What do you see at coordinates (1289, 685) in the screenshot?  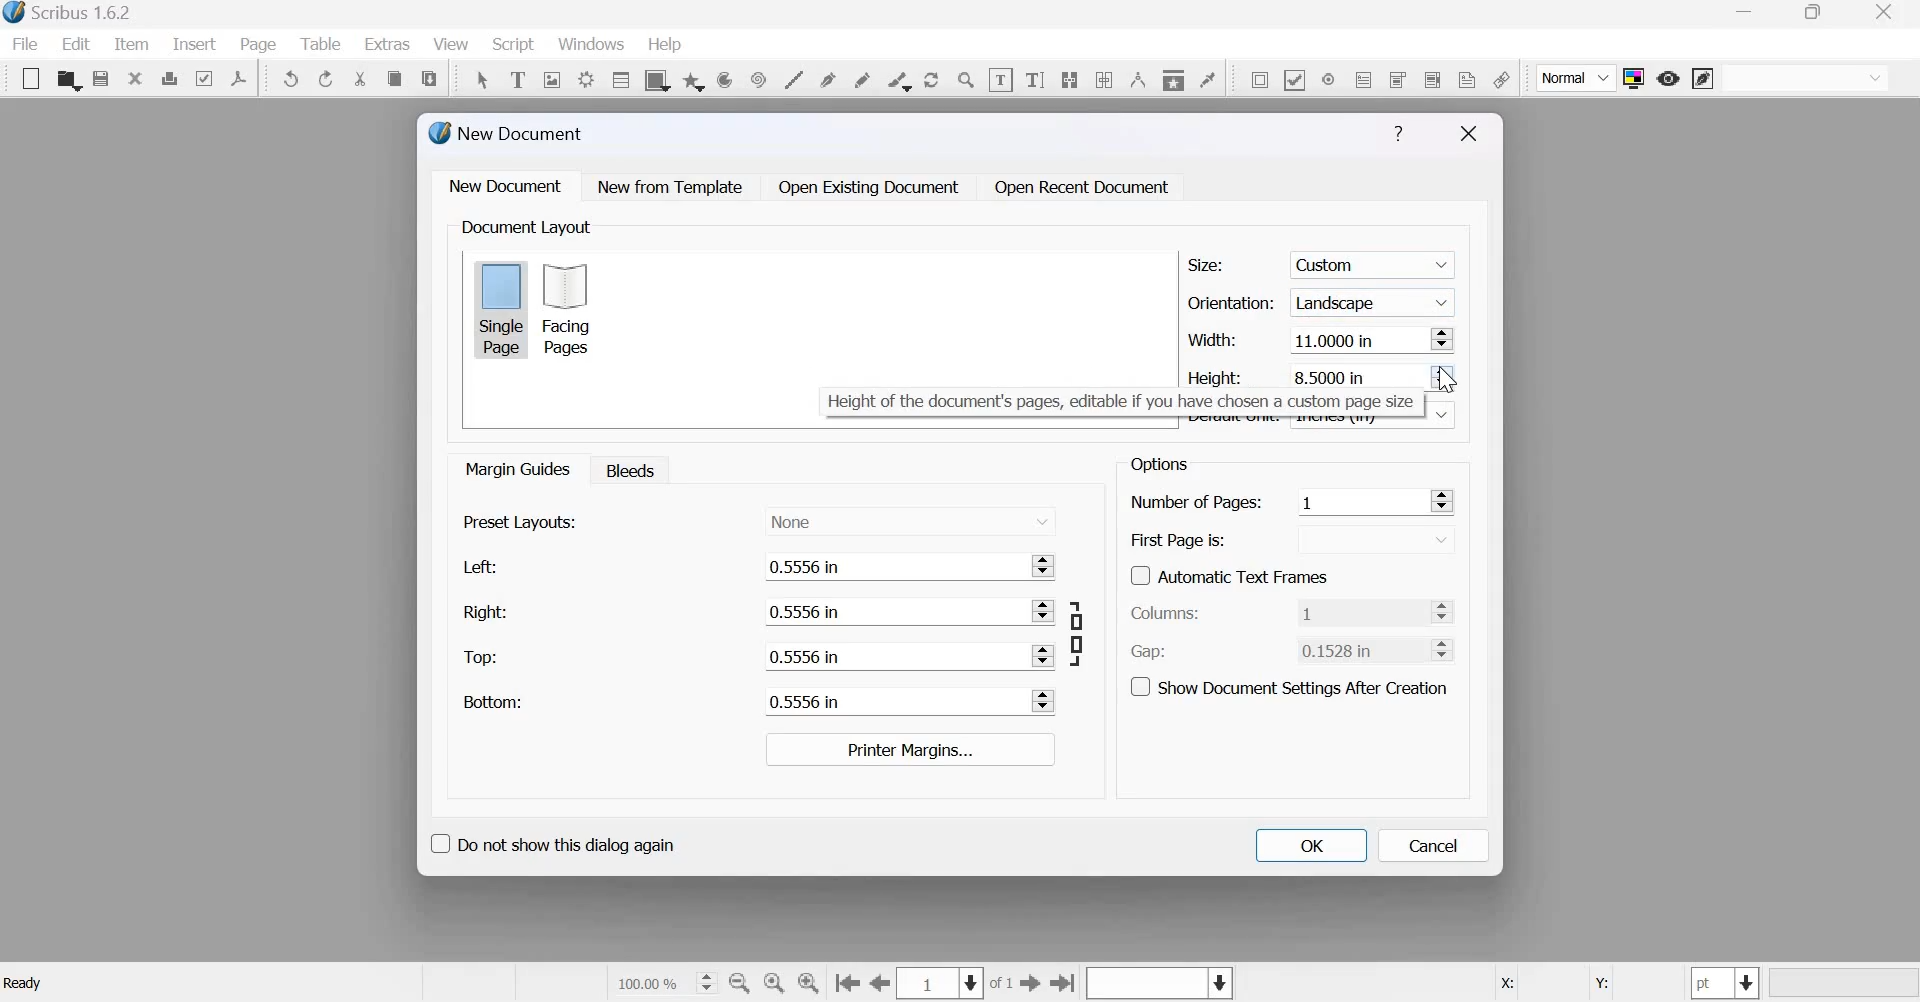 I see `Show document settings after creation` at bounding box center [1289, 685].